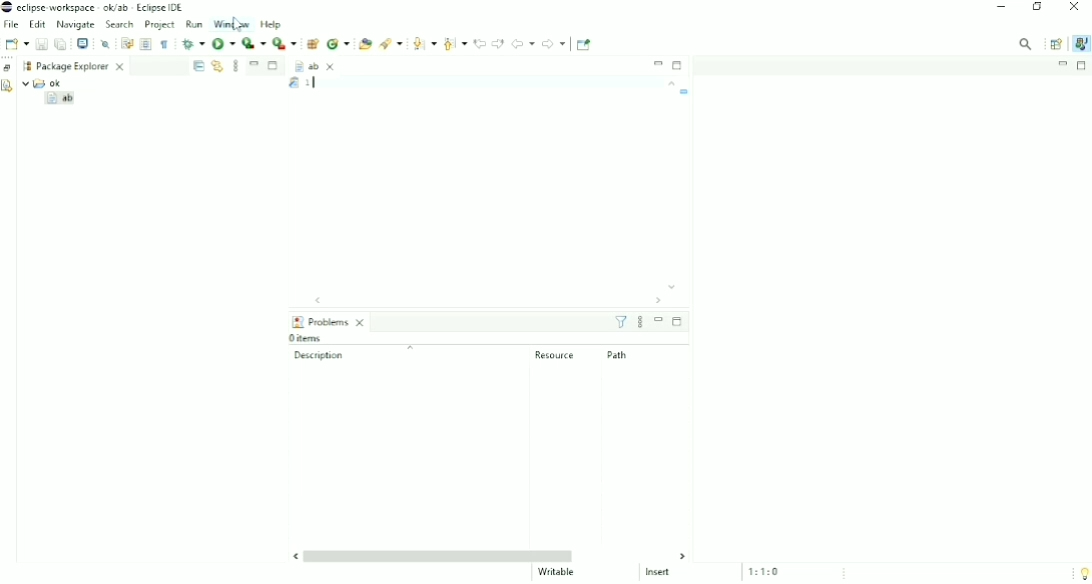 The height and width of the screenshot is (584, 1092). Describe the element at coordinates (484, 300) in the screenshot. I see `Horizontal scrollbar` at that location.